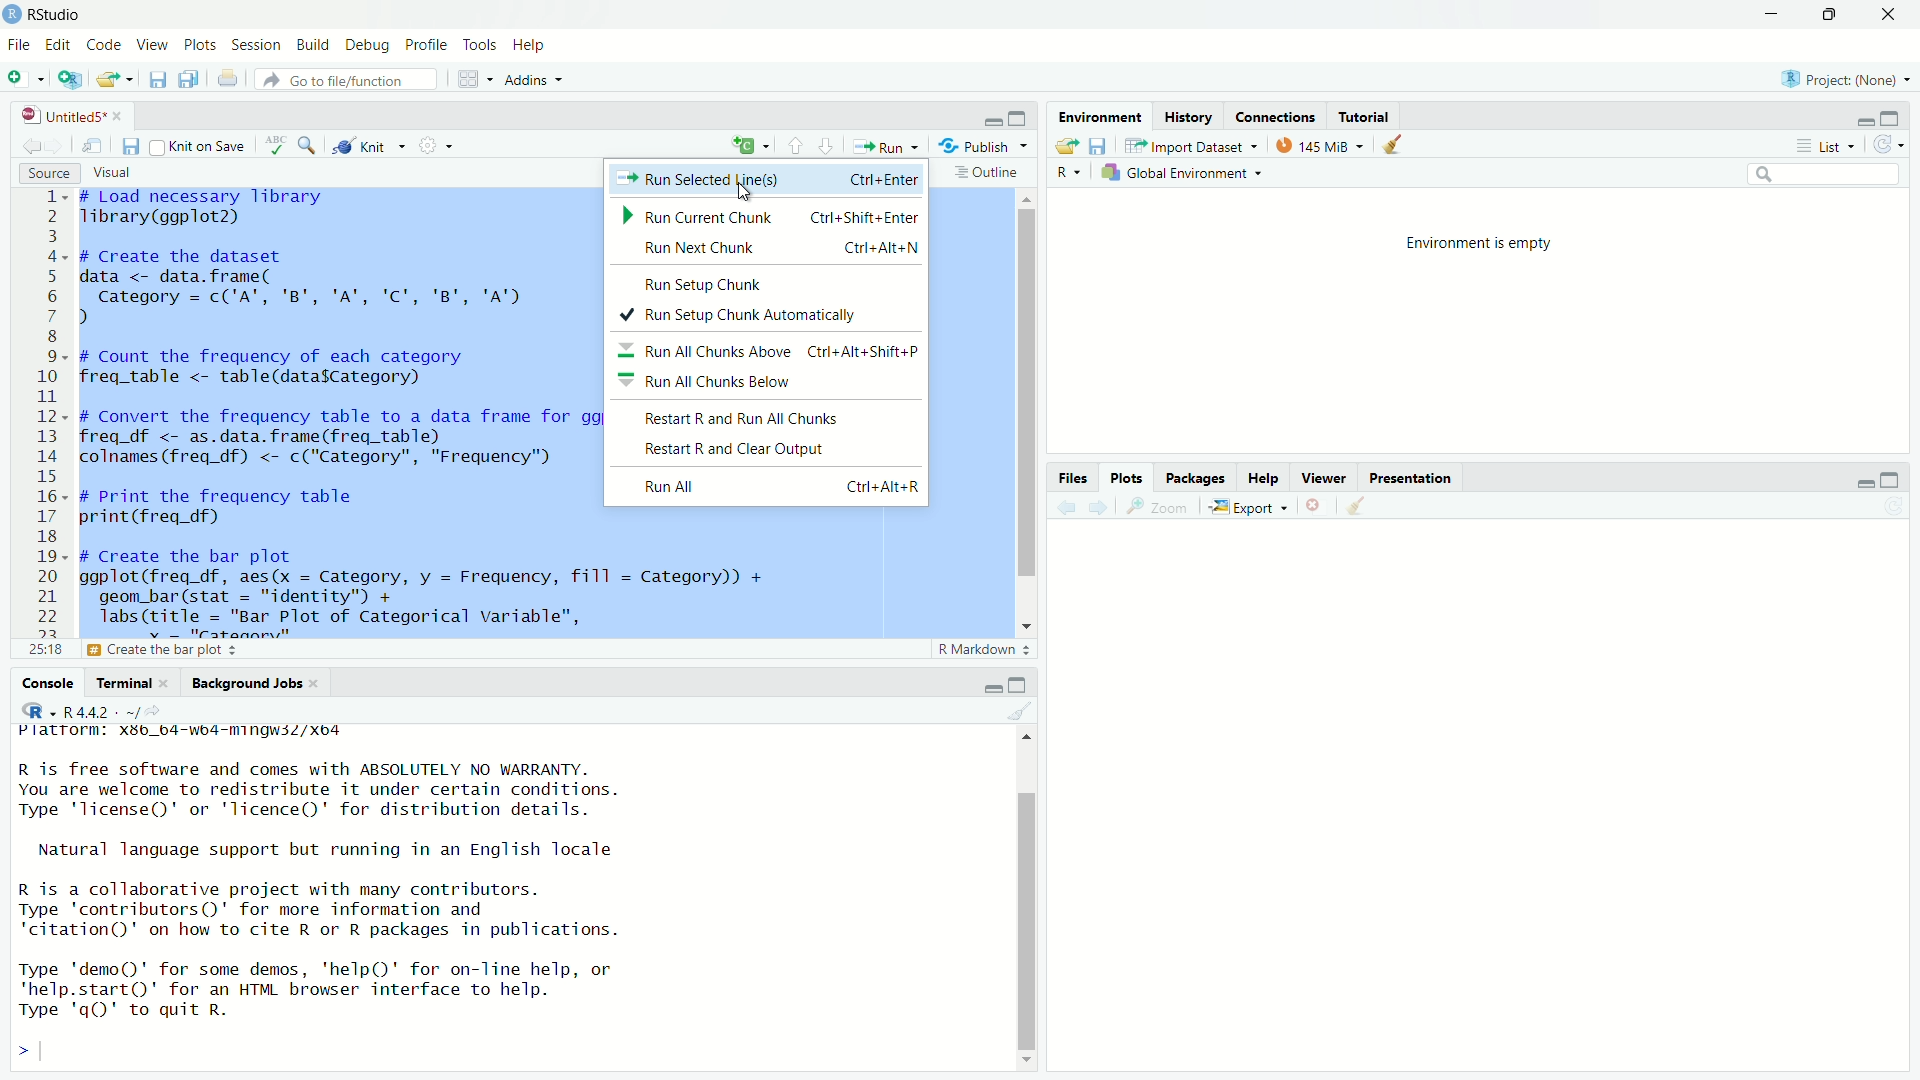  Describe the element at coordinates (1325, 480) in the screenshot. I see `viewer` at that location.